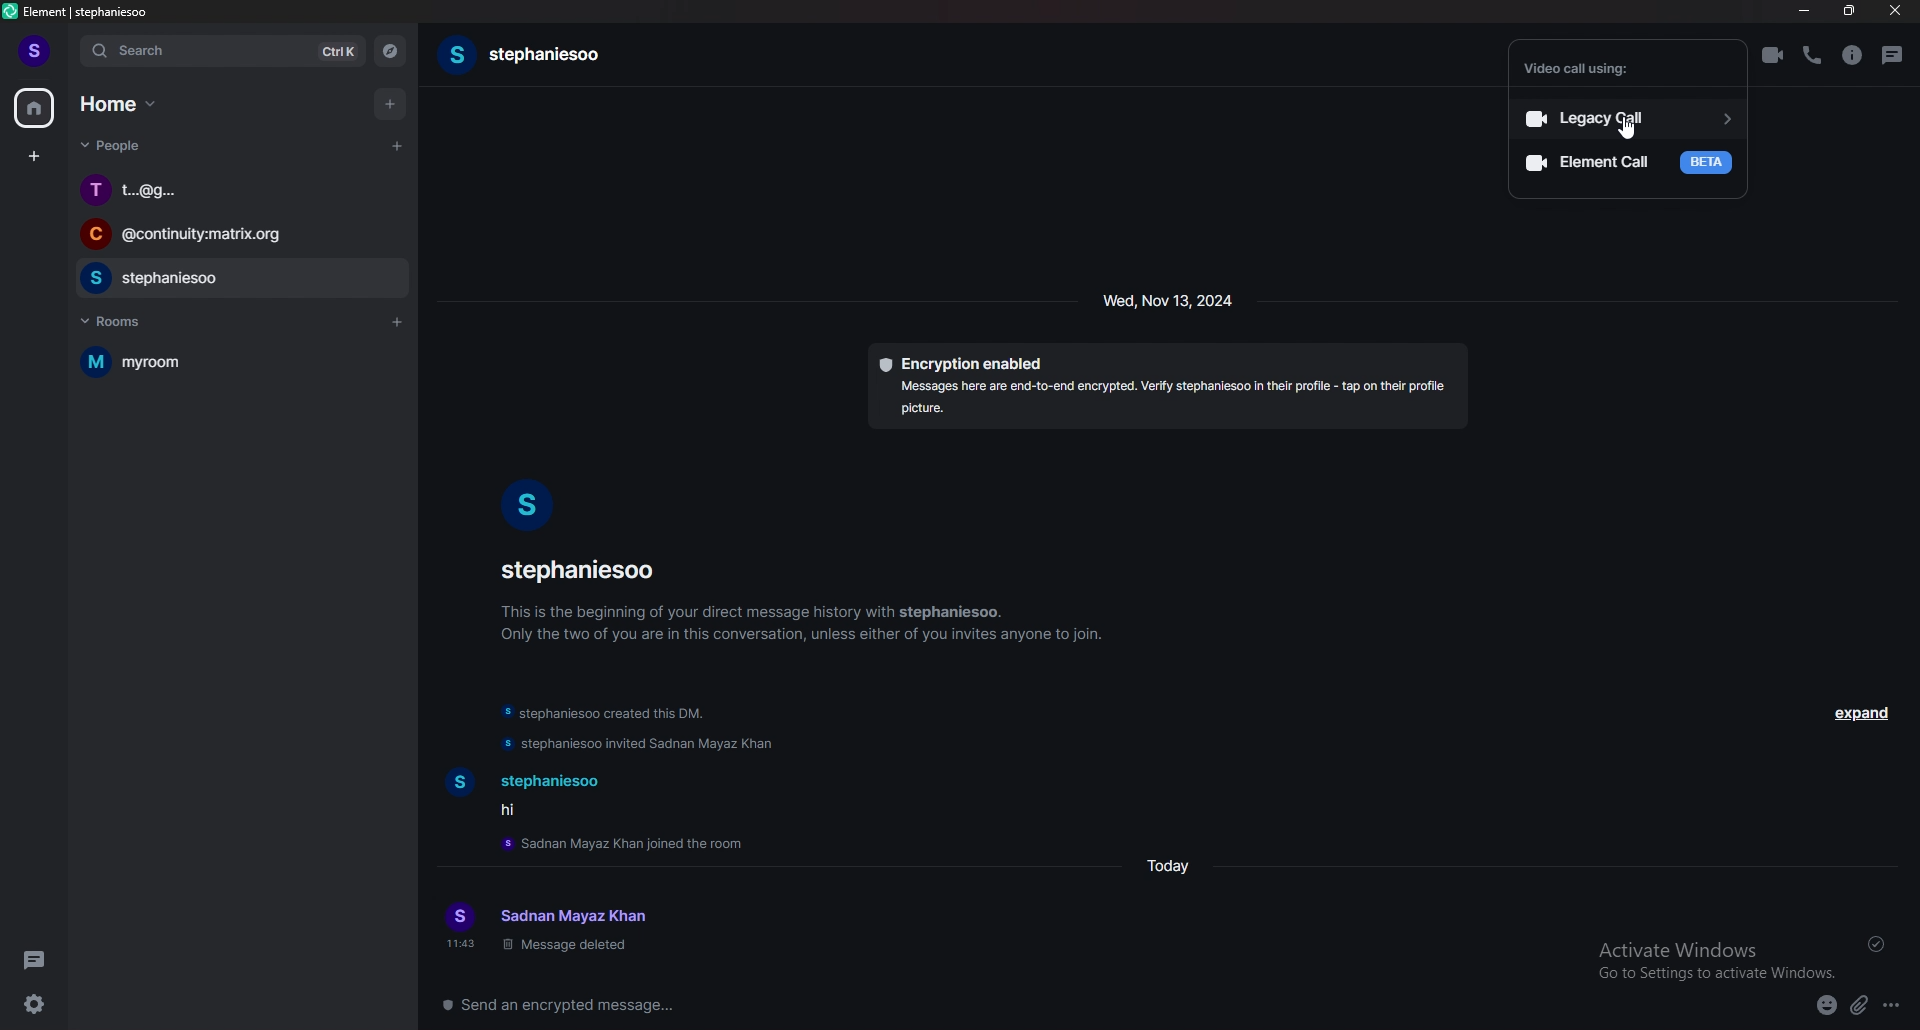 The height and width of the screenshot is (1030, 1920). I want to click on Activate Windows, so click(1709, 954).